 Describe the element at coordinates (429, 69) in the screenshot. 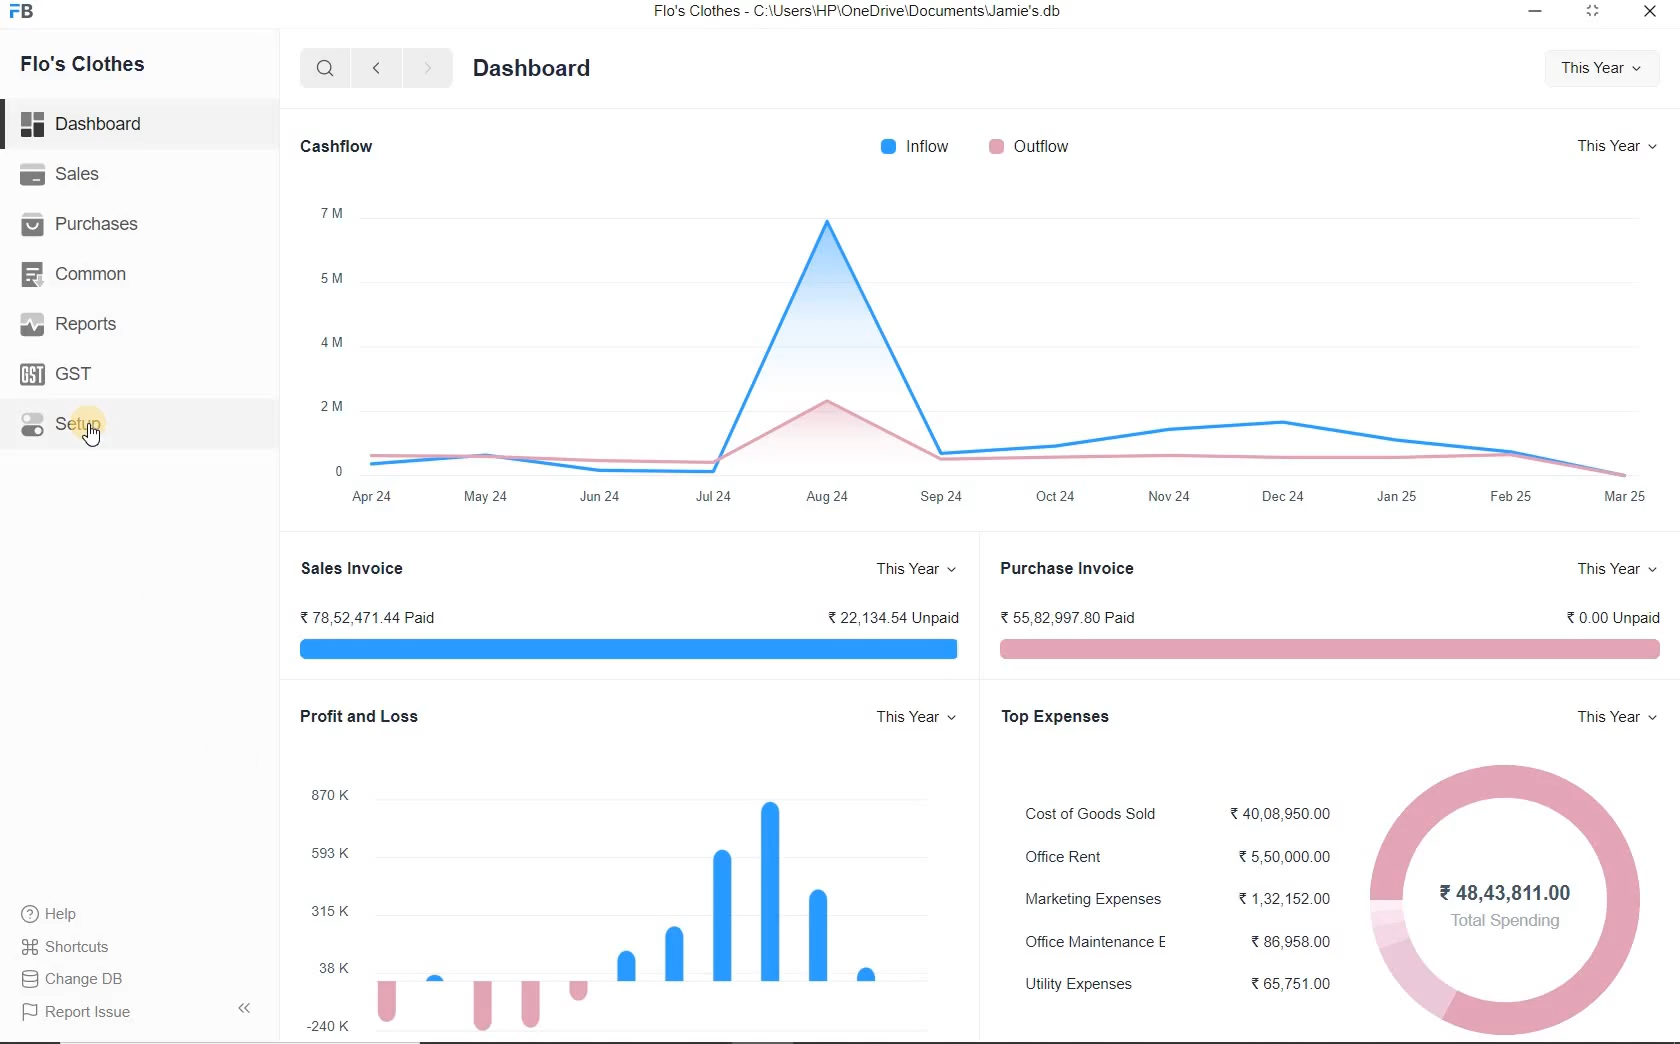

I see `forward` at that location.